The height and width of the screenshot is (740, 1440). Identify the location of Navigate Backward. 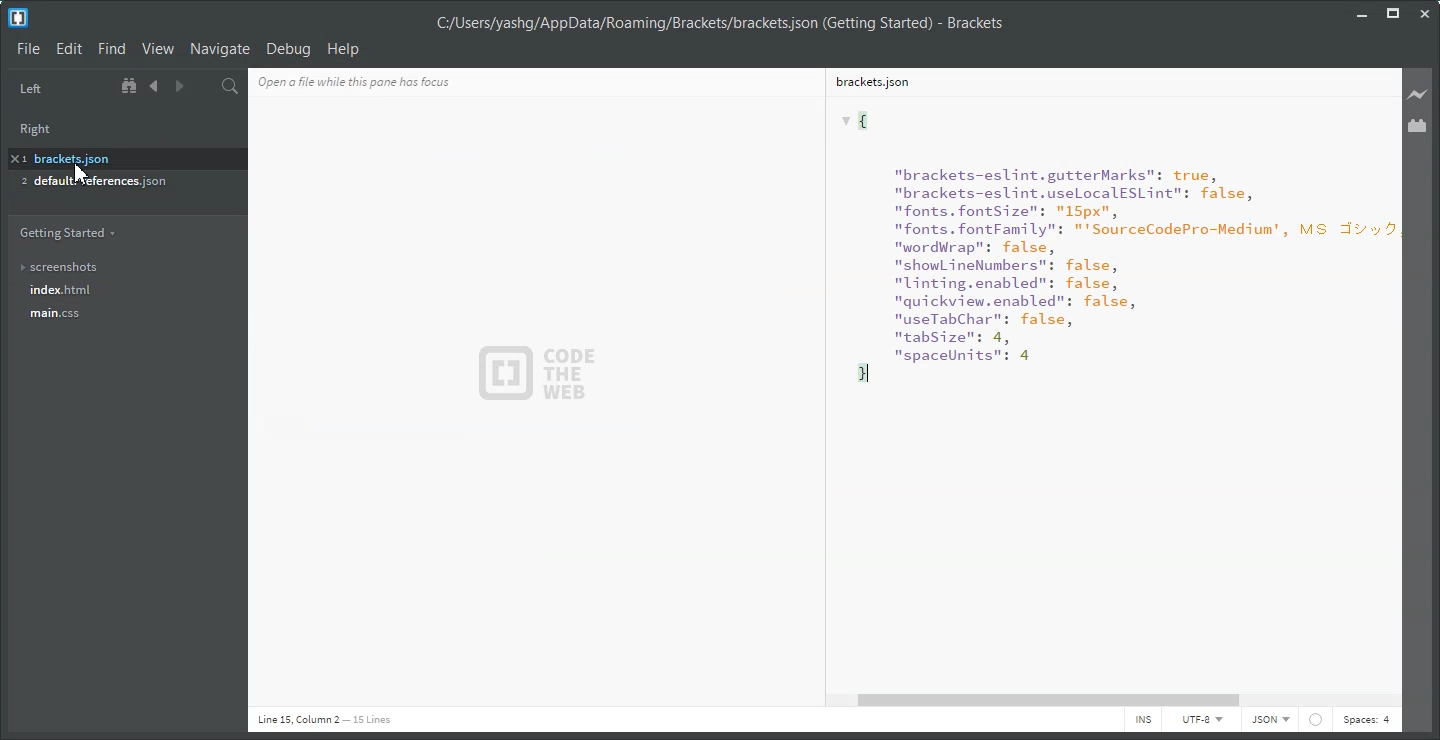
(154, 86).